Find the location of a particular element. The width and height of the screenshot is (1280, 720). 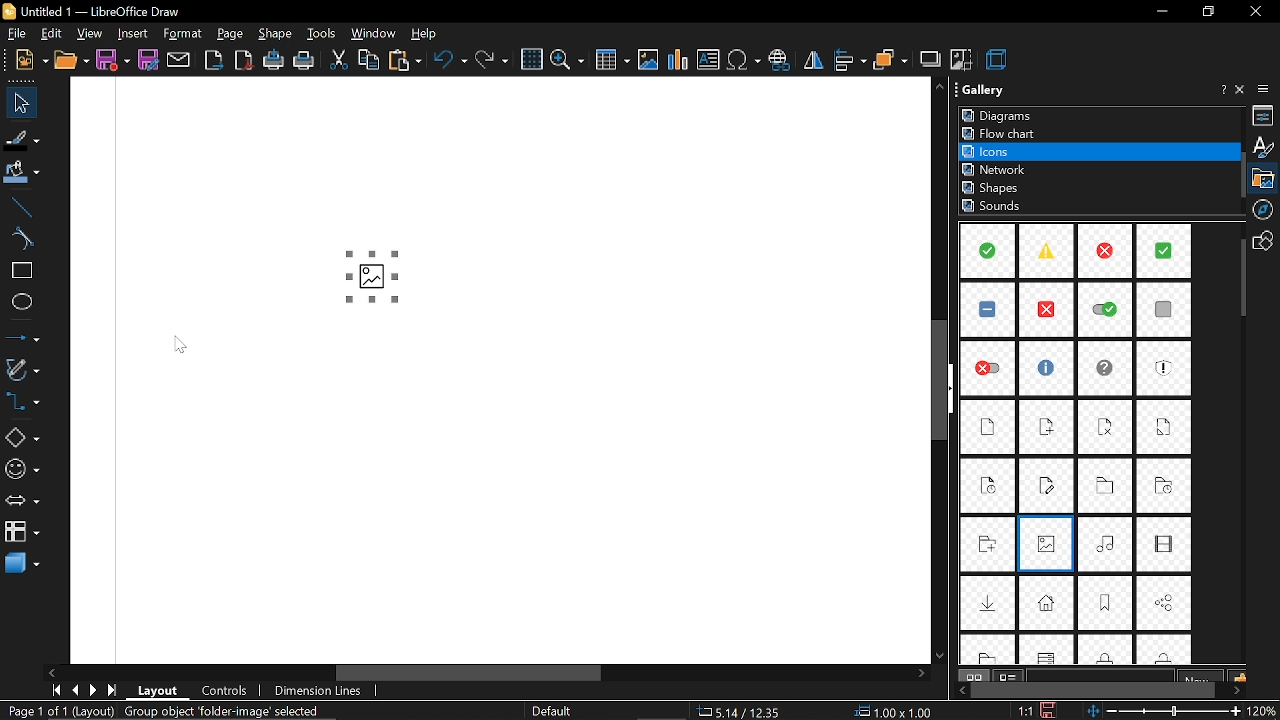

horizontal scrollbar is located at coordinates (1094, 690).